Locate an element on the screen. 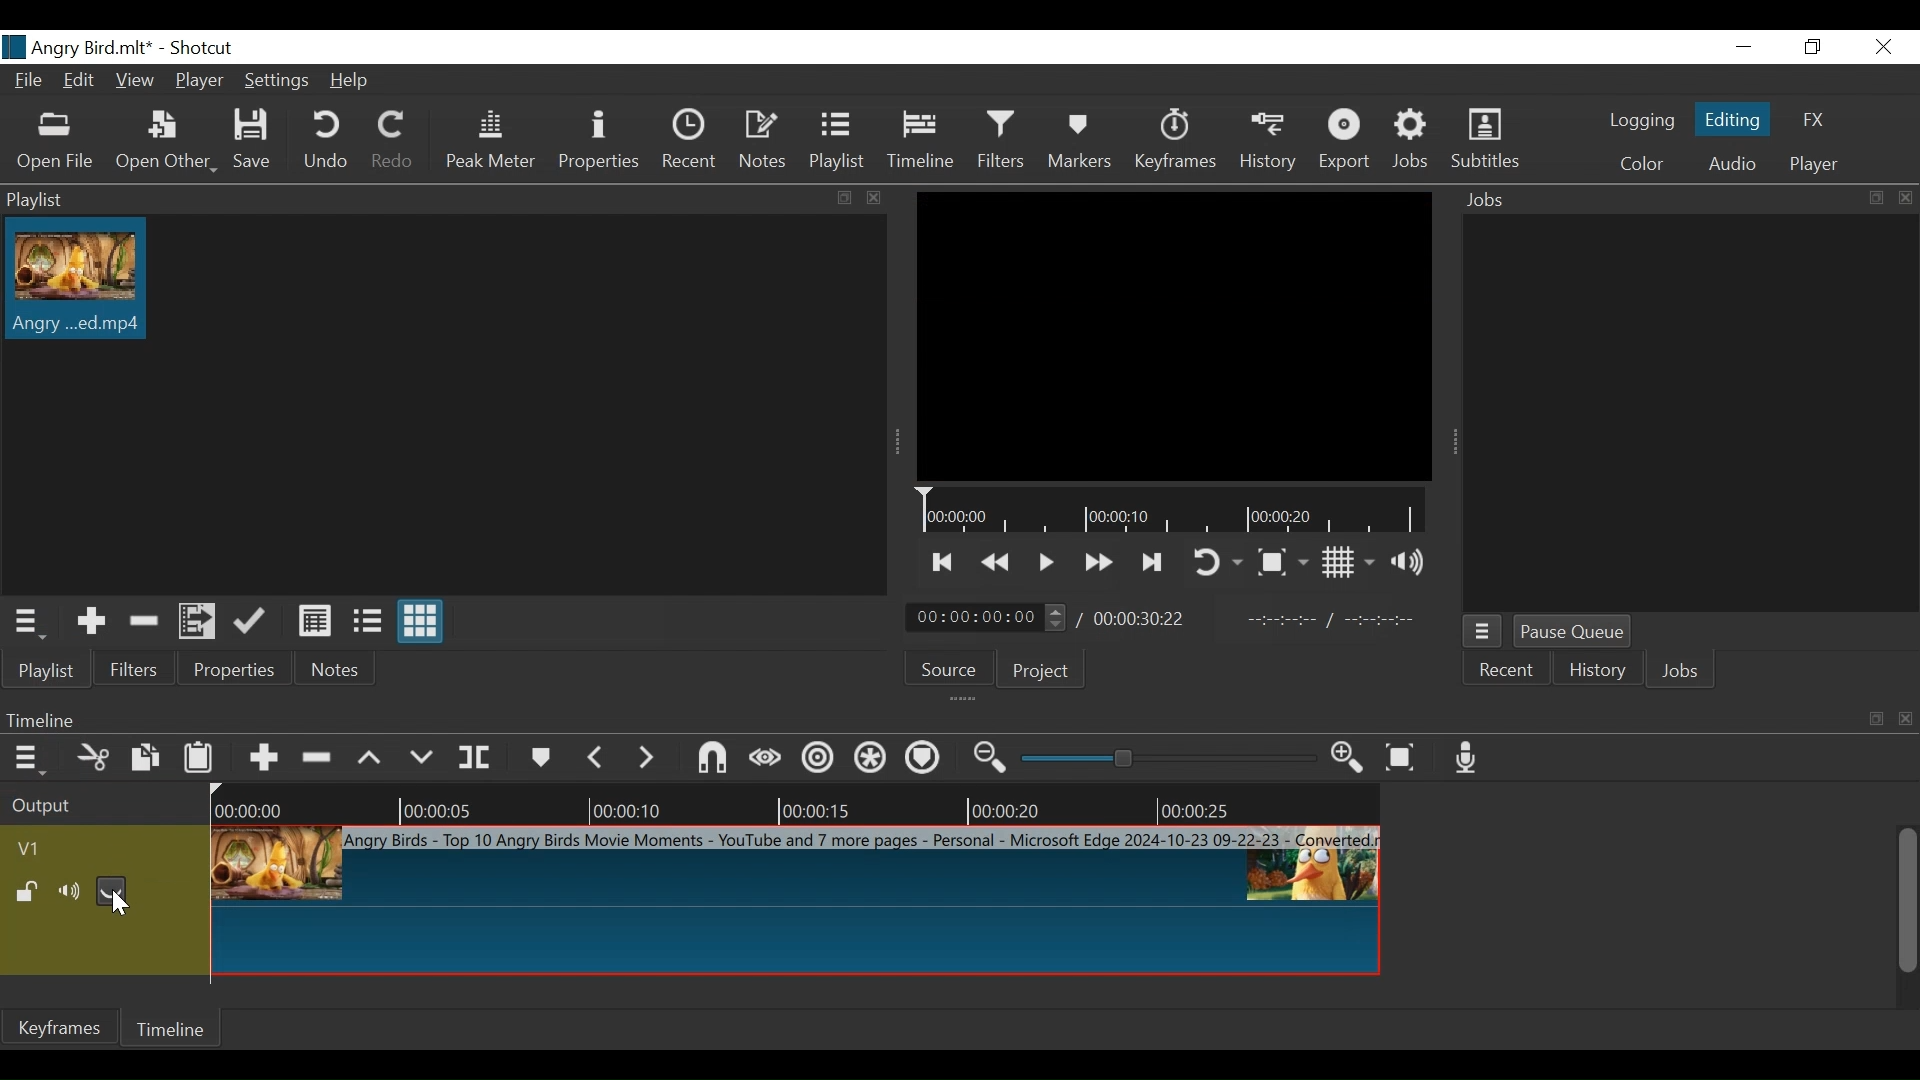 This screenshot has width=1920, height=1080. View as icons is located at coordinates (422, 622).